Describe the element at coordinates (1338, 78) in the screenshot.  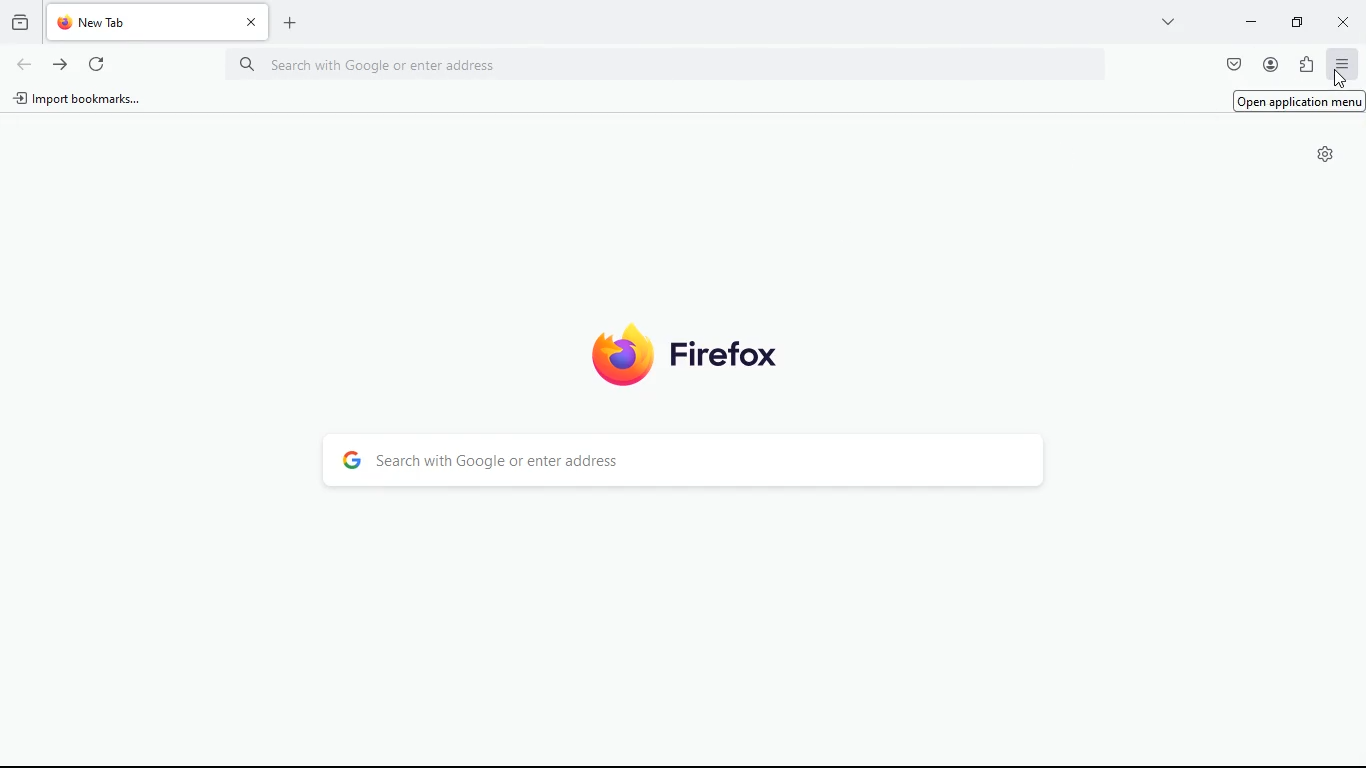
I see `cursor` at that location.